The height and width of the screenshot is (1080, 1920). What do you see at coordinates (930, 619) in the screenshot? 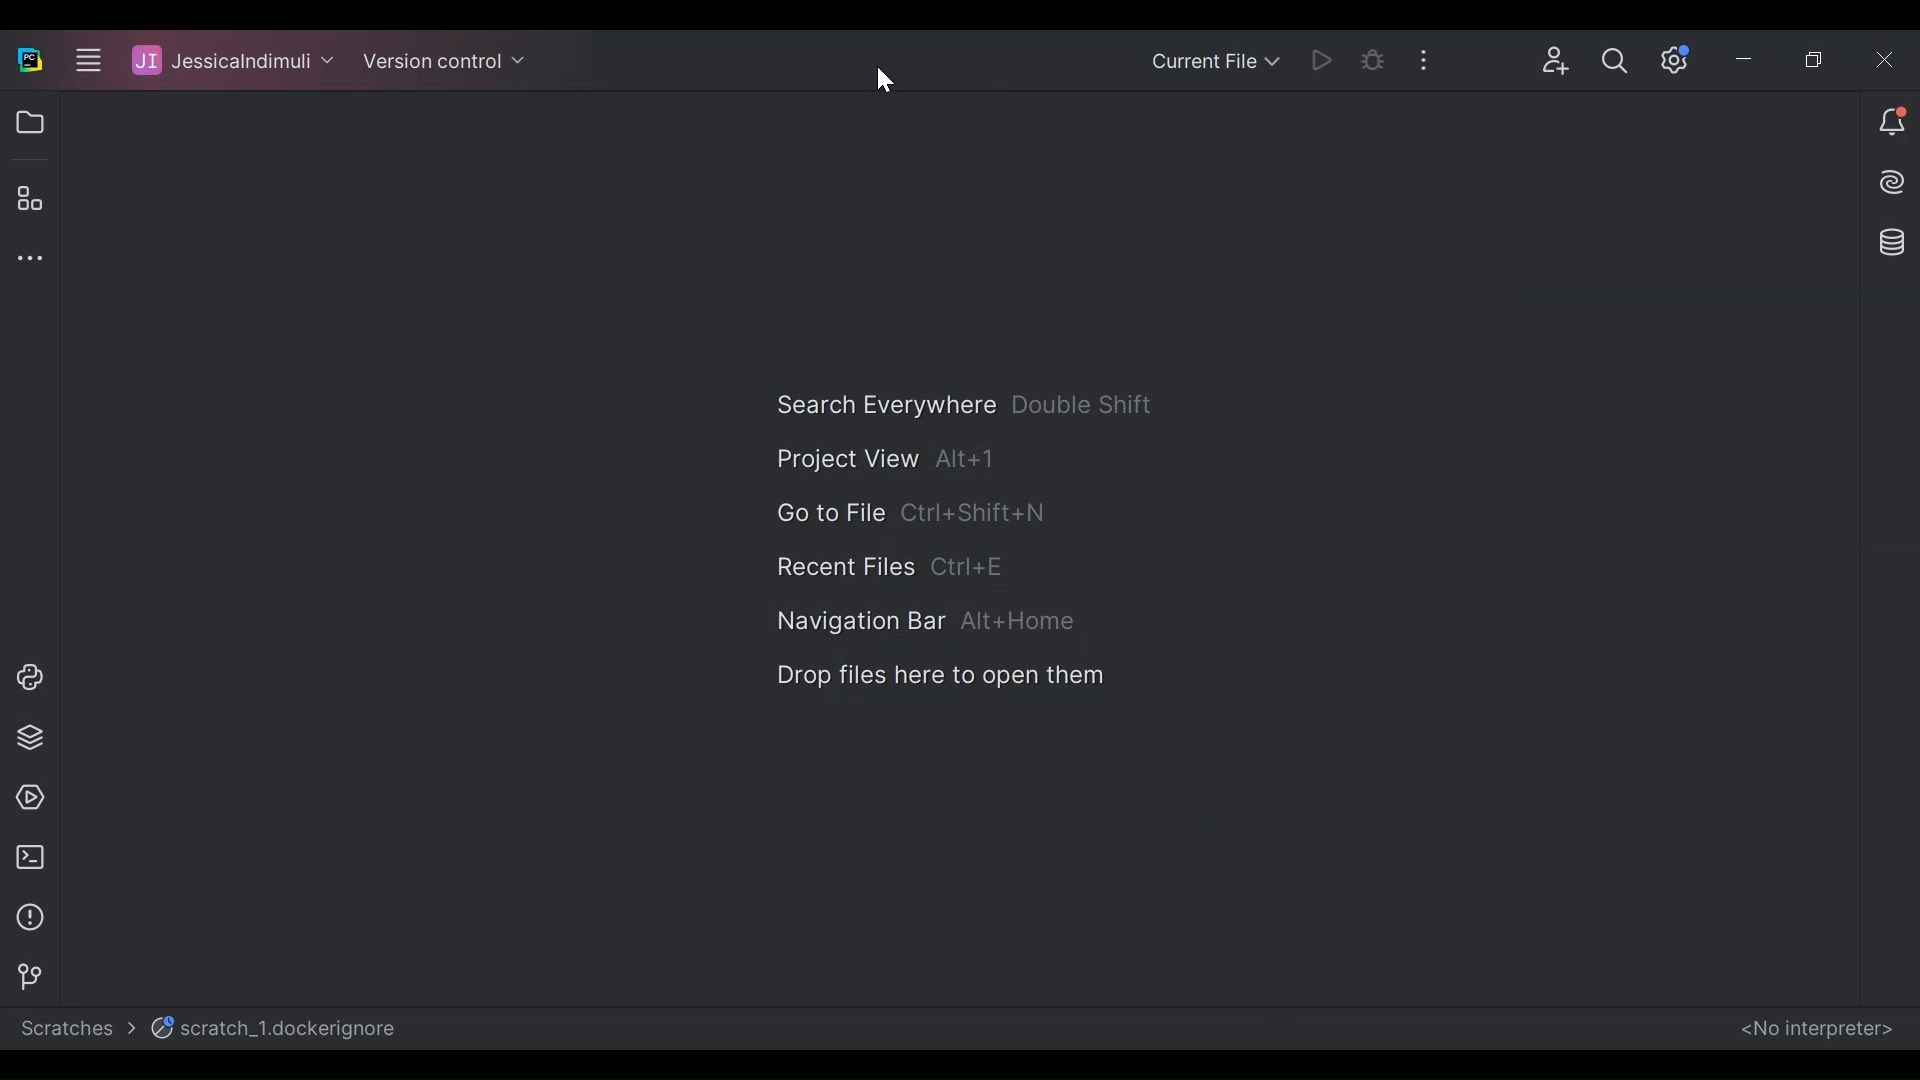
I see `Navigation Bar` at bounding box center [930, 619].